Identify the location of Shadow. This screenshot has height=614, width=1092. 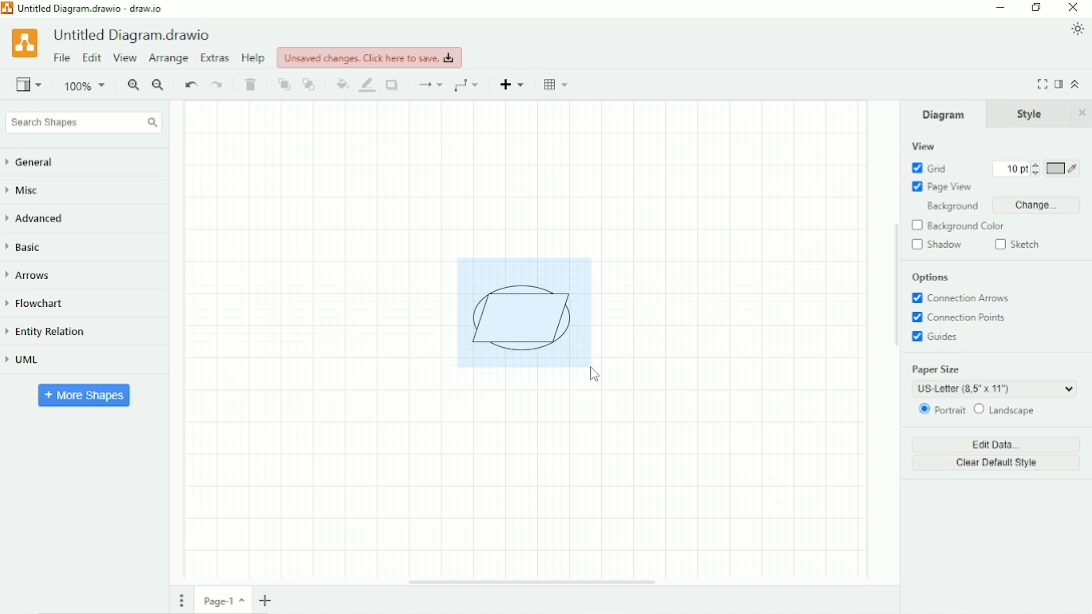
(937, 245).